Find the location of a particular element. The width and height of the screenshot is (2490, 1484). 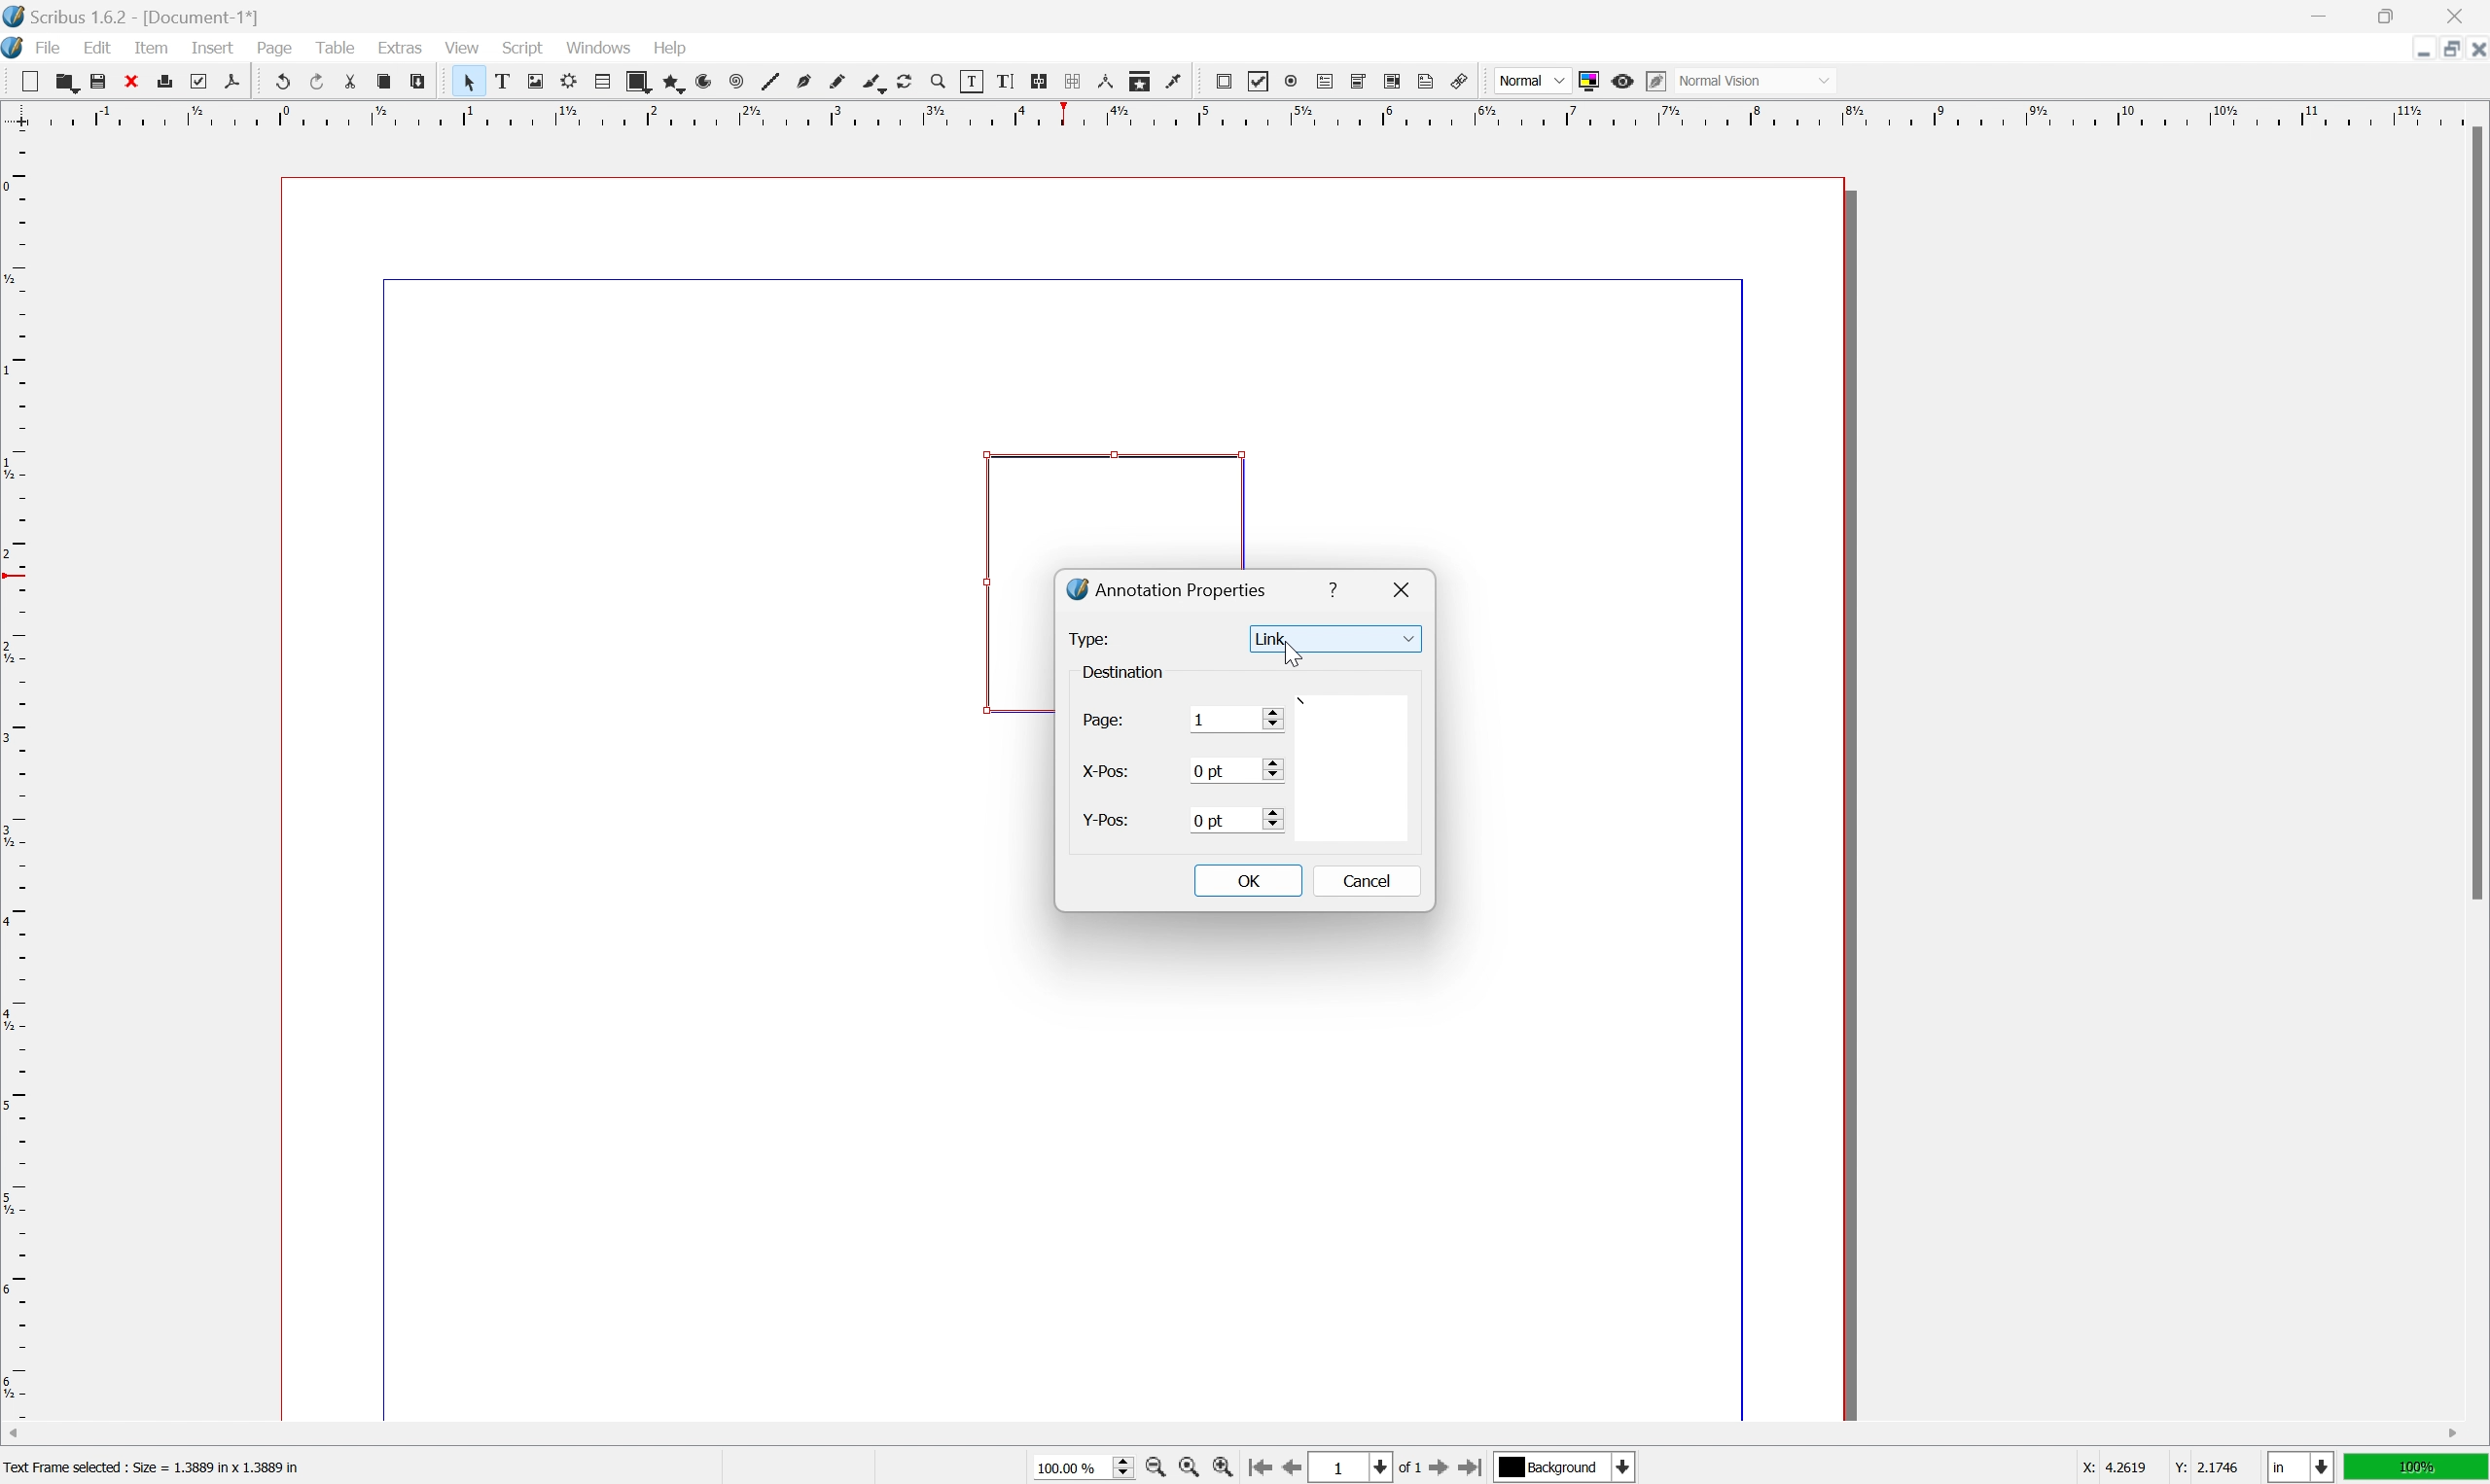

scroll bar is located at coordinates (2474, 512).